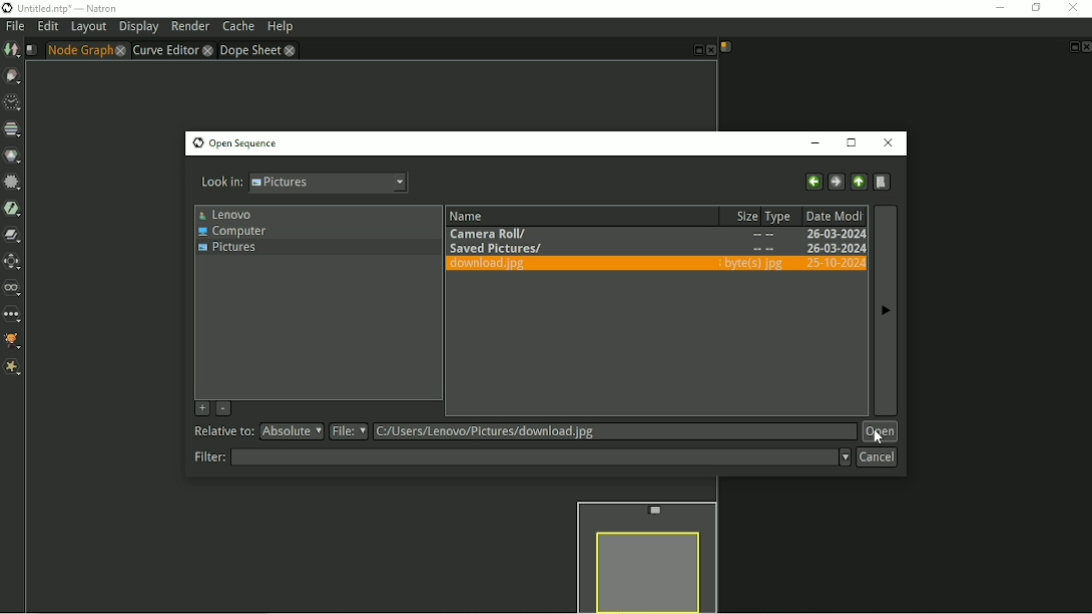 The height and width of the screenshot is (614, 1092). I want to click on Go to parent directory, so click(858, 182).